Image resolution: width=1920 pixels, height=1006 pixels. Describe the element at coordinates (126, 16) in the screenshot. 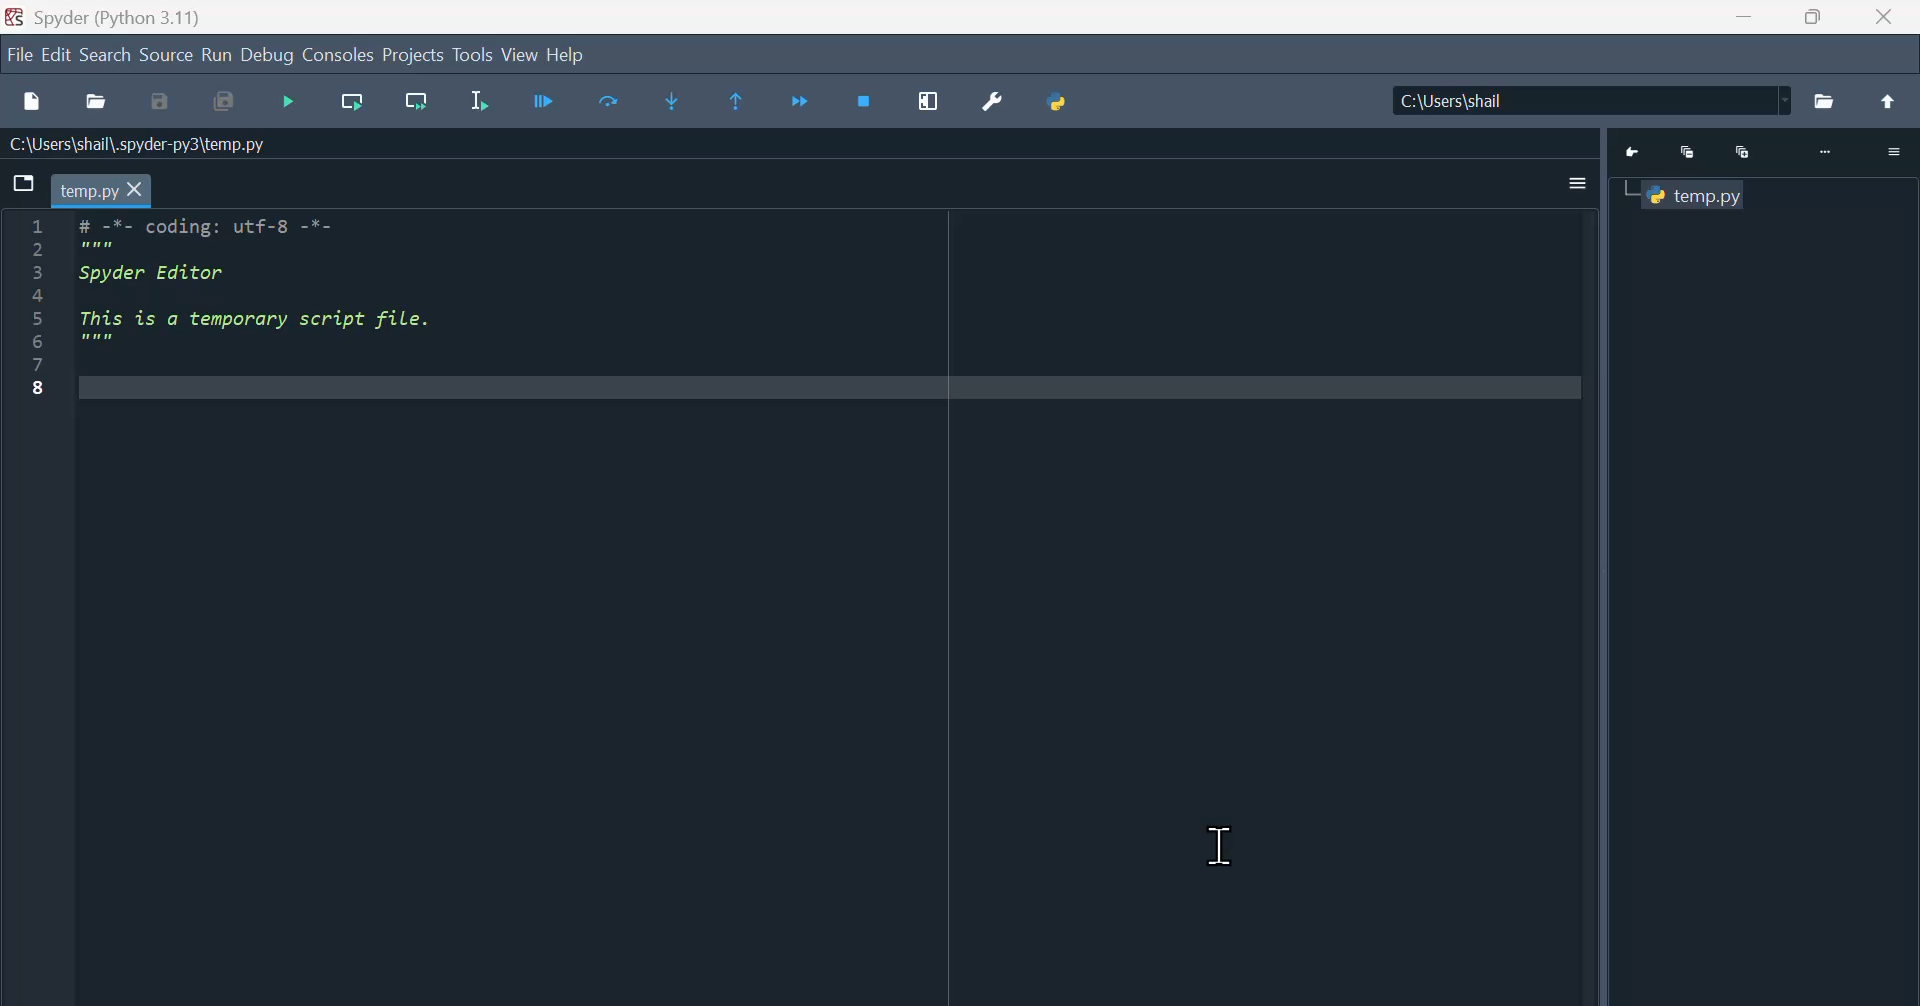

I see `Spyder (Python 3.11)` at that location.